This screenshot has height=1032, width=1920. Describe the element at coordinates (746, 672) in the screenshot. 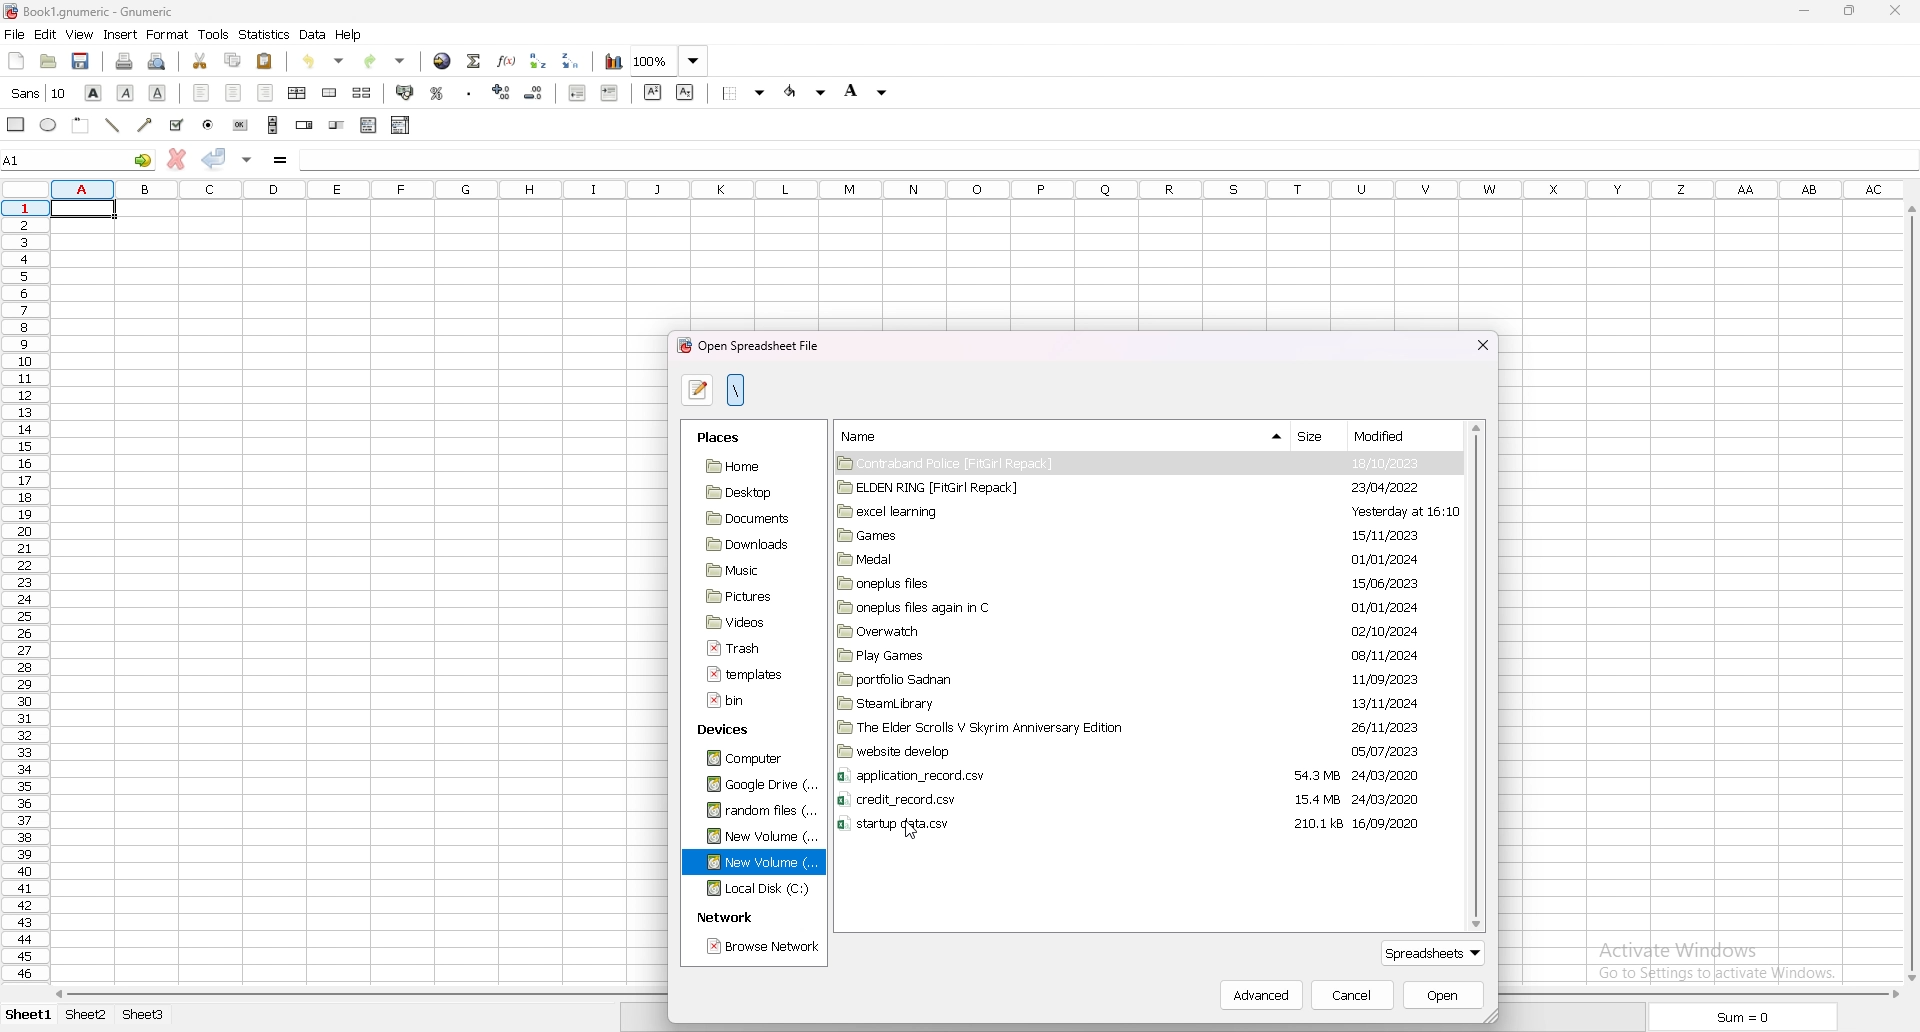

I see `file` at that location.